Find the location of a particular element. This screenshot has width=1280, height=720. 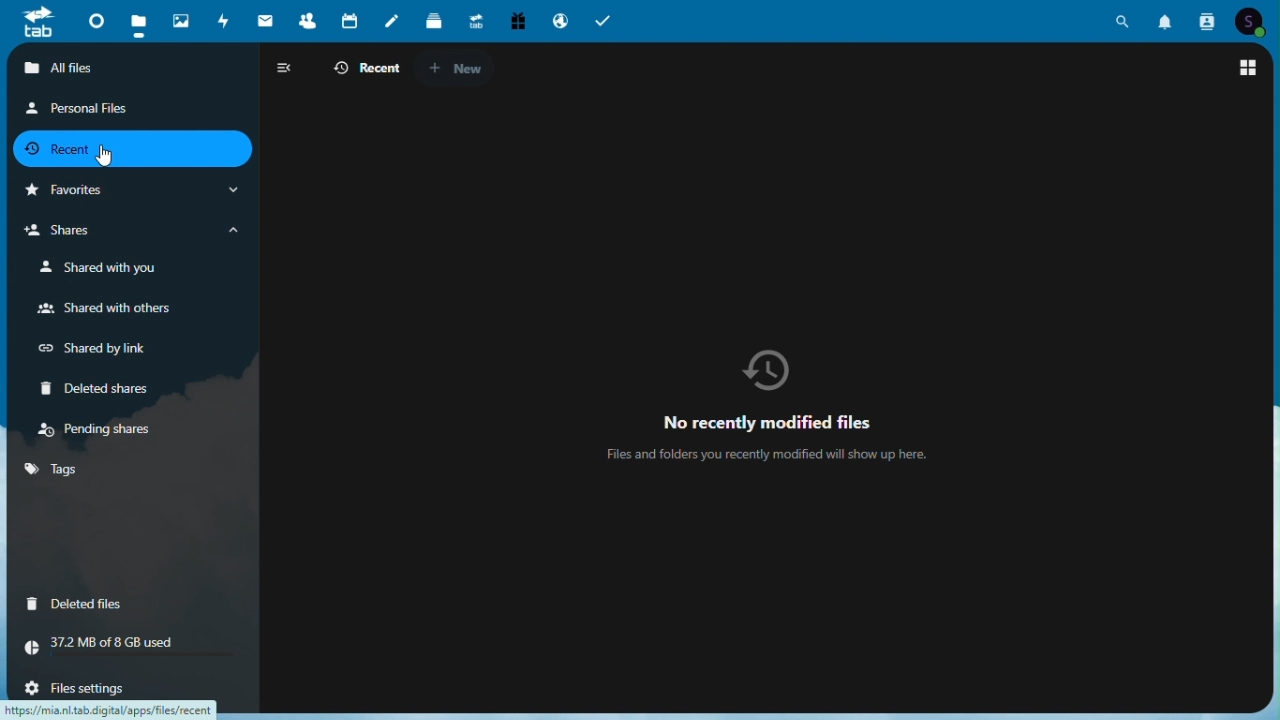

Upgrade is located at coordinates (475, 22).